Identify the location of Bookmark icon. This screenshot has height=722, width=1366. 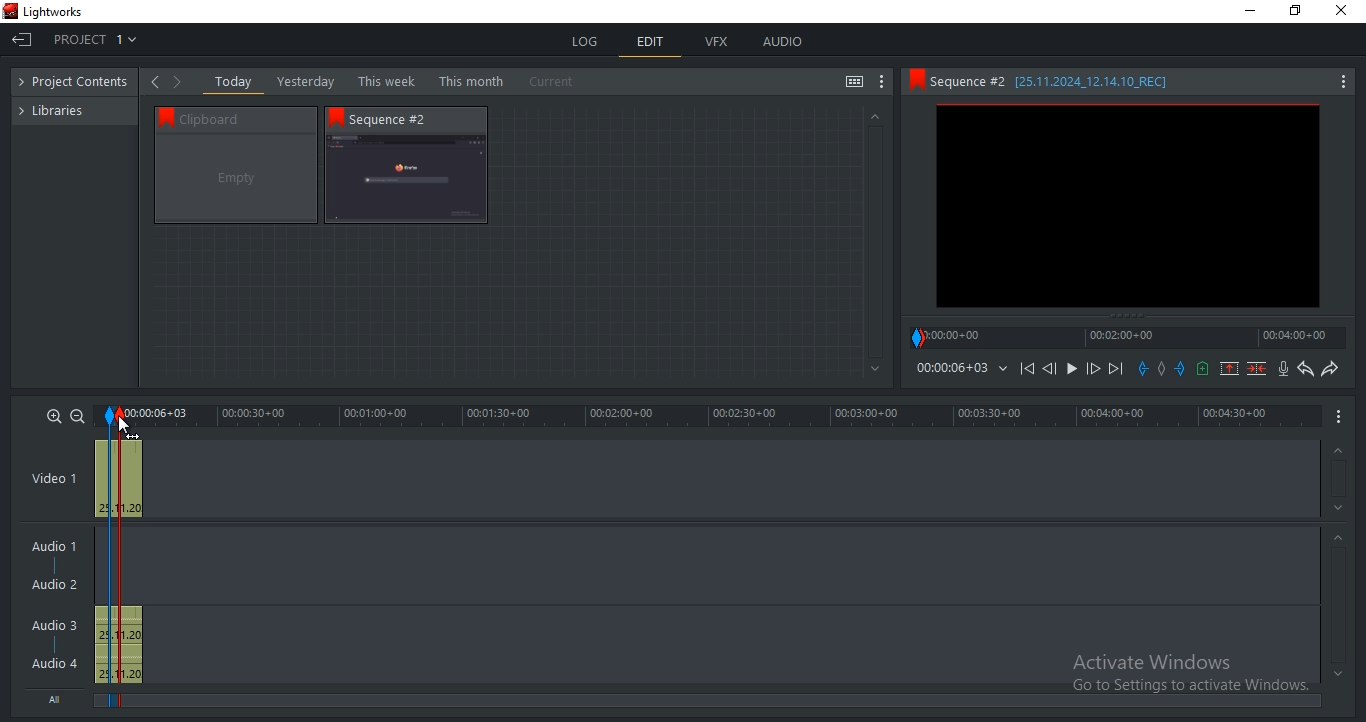
(336, 117).